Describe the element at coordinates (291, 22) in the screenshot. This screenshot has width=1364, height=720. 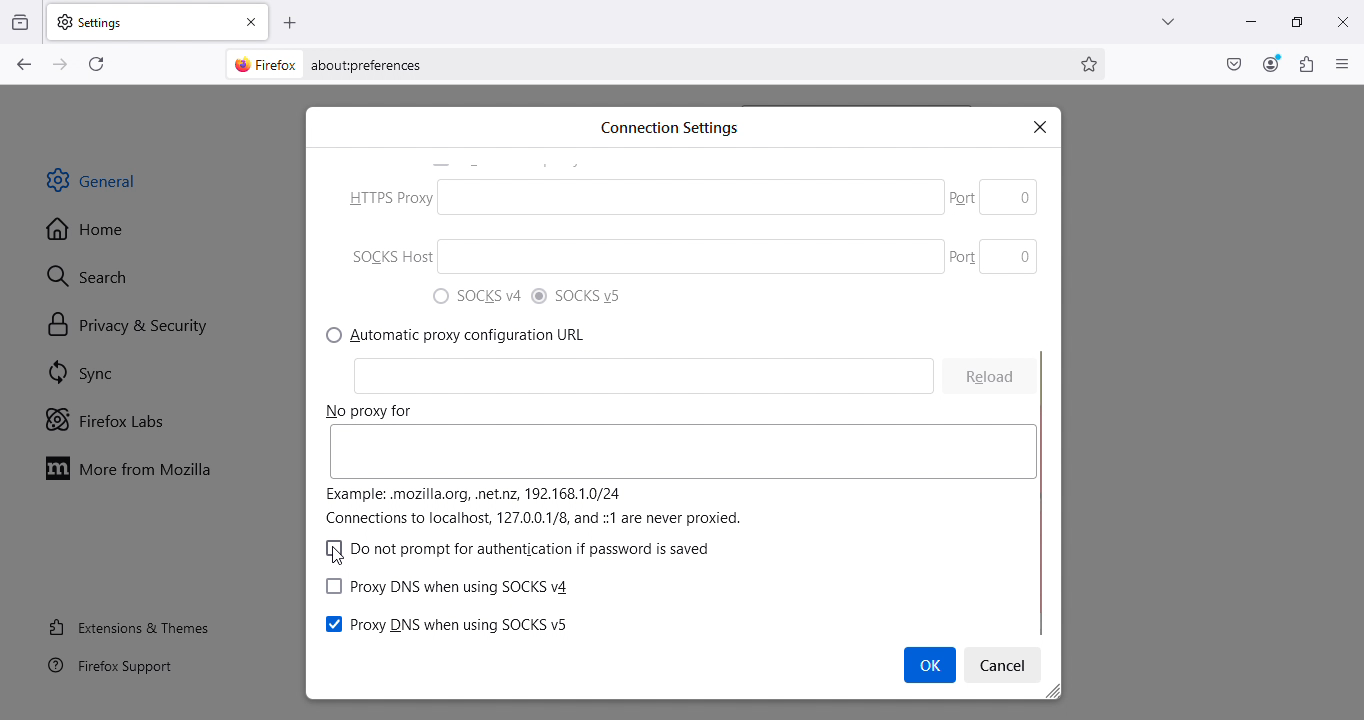
I see `Open a new tab` at that location.